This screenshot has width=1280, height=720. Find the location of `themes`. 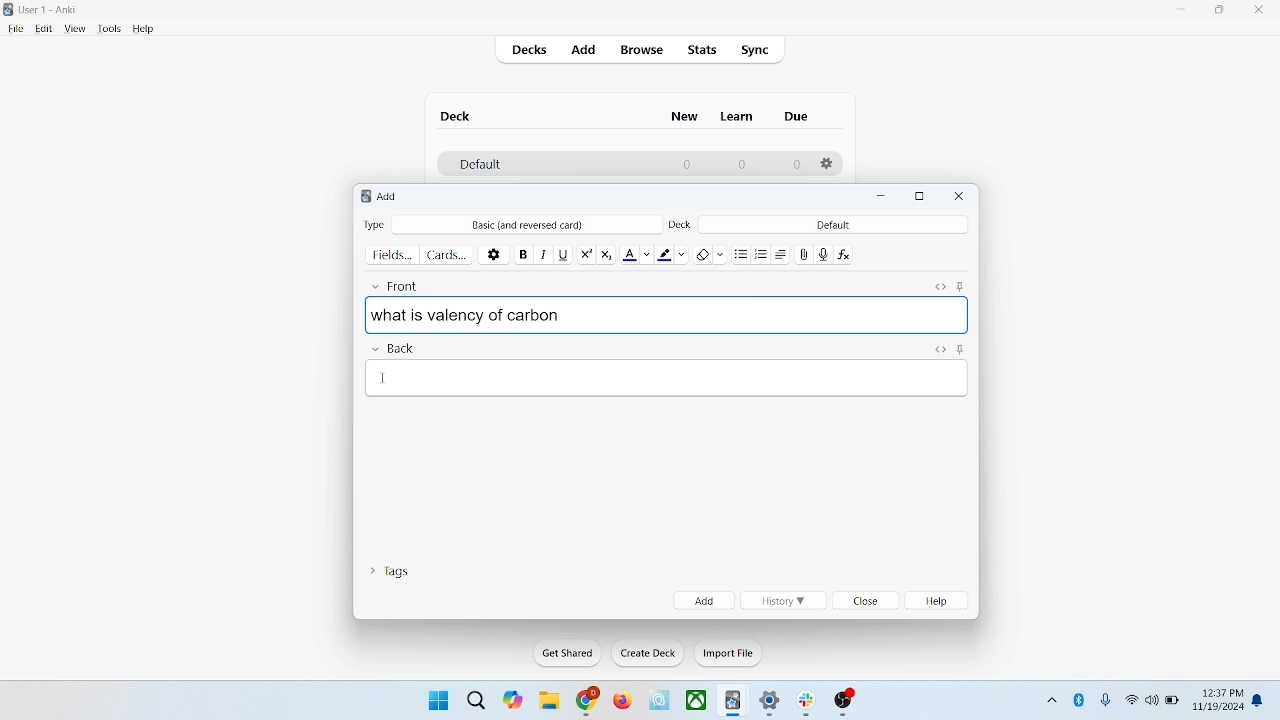

themes is located at coordinates (513, 700).